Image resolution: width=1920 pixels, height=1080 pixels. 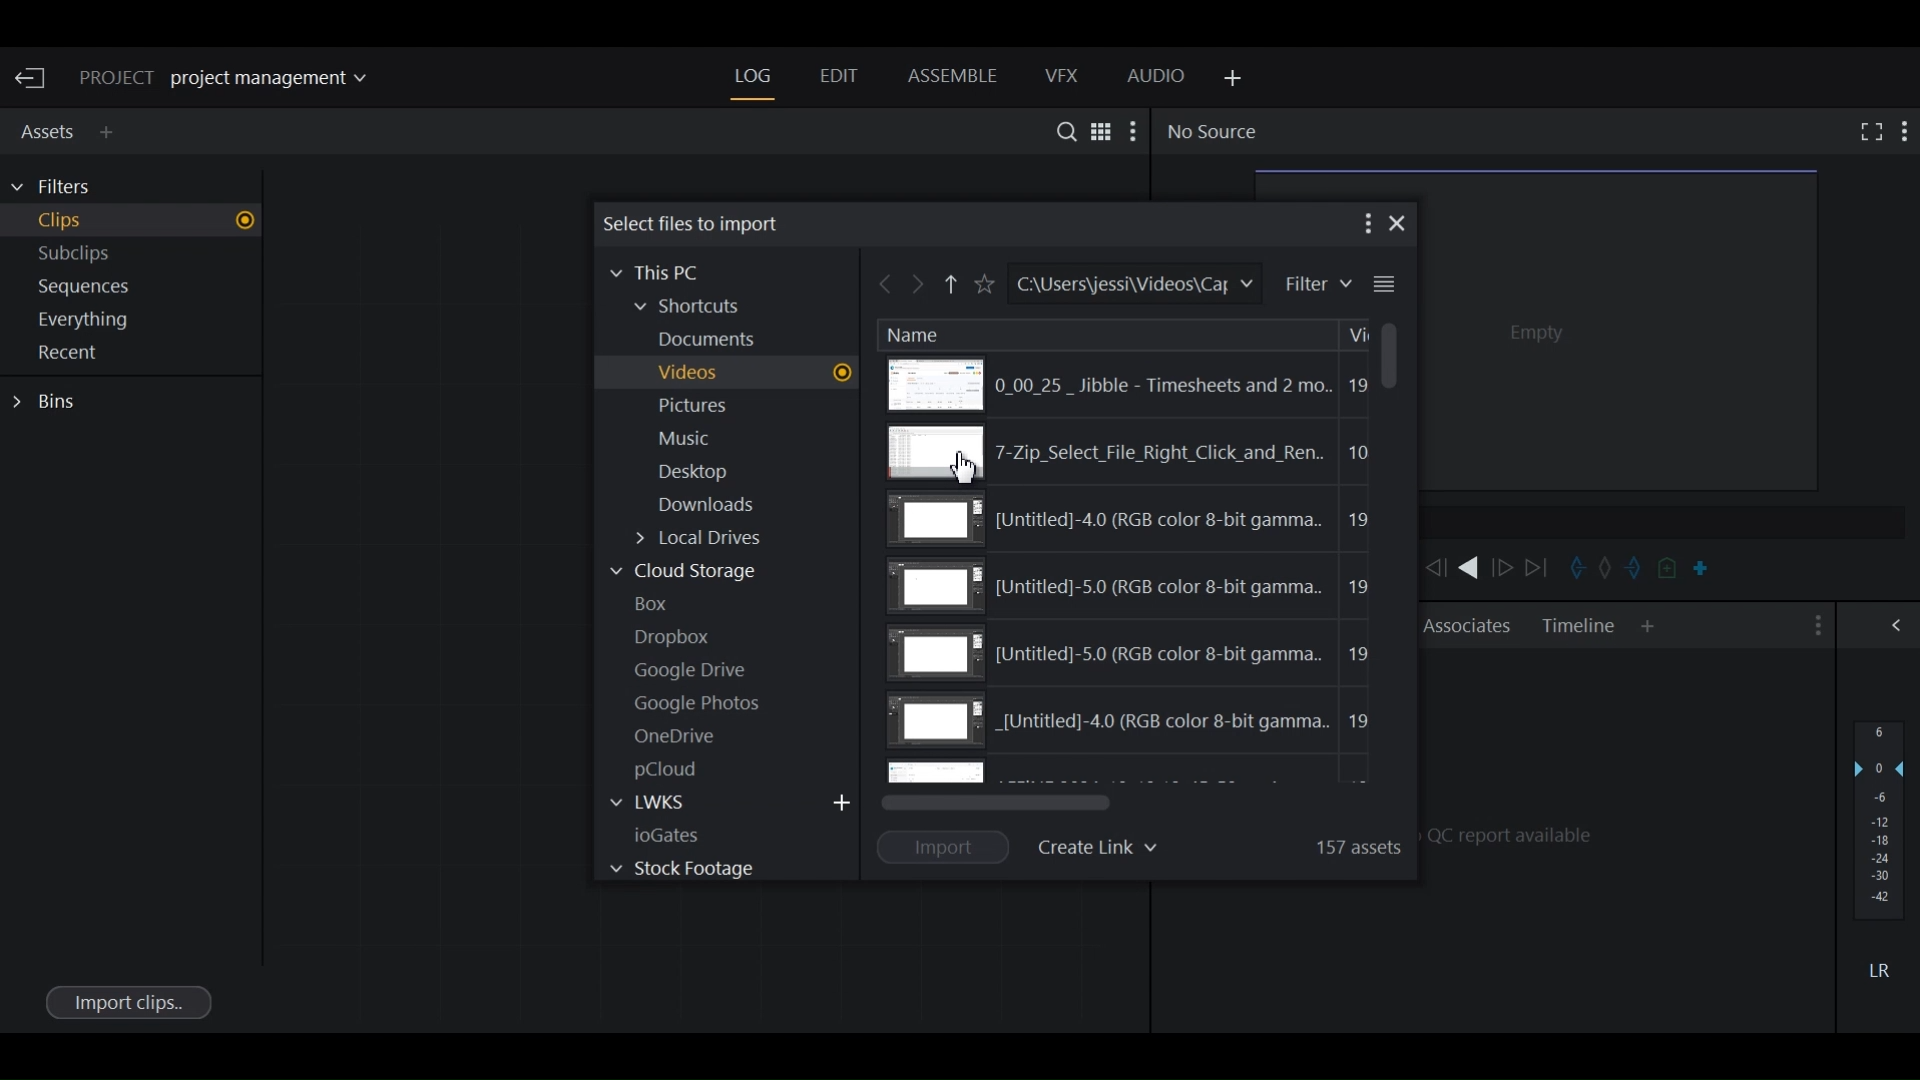 What do you see at coordinates (1133, 724) in the screenshot?
I see `RGB color` at bounding box center [1133, 724].